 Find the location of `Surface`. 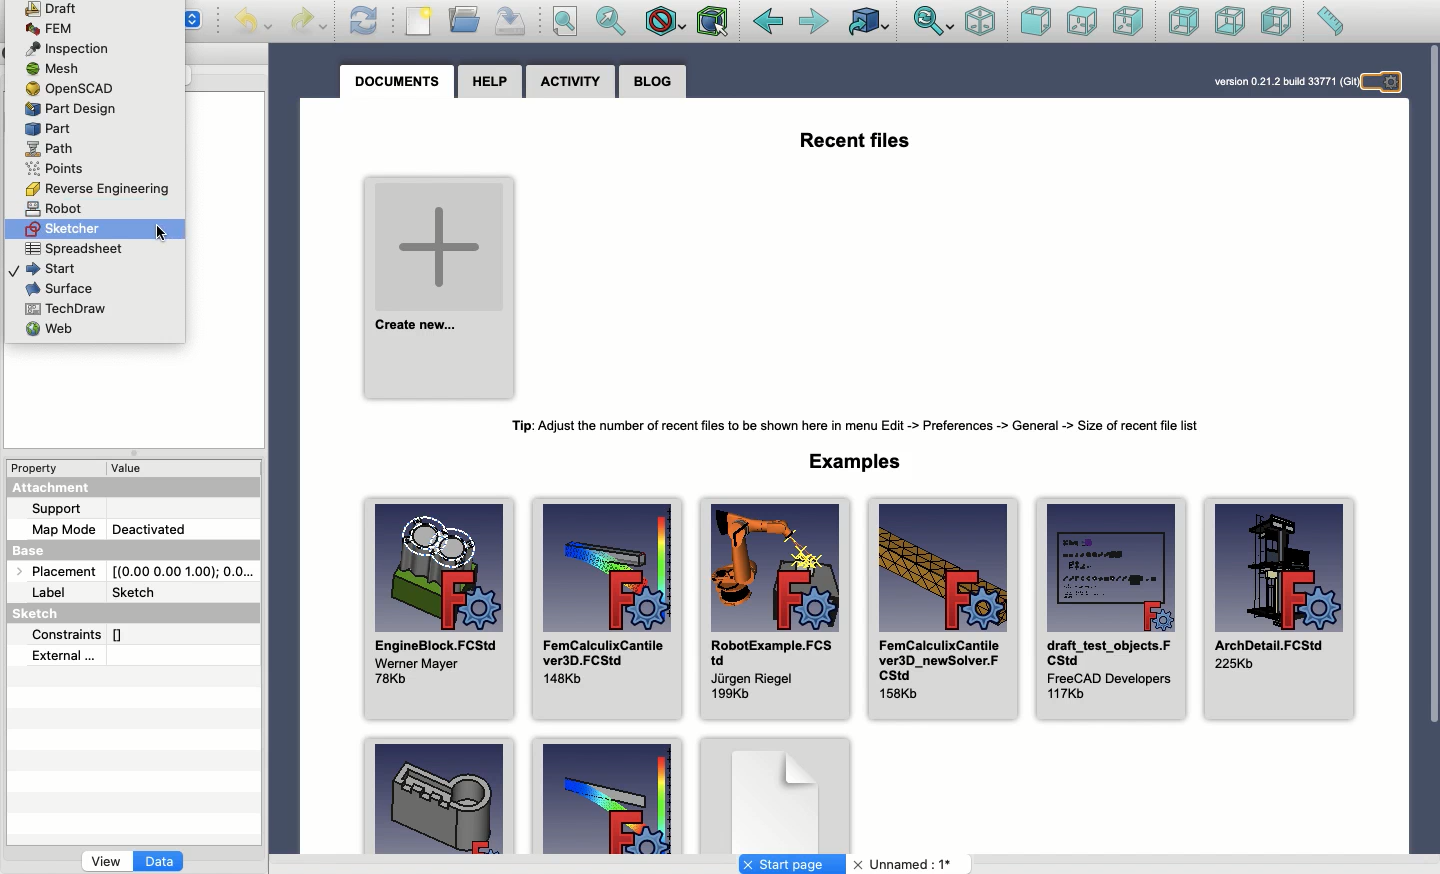

Surface is located at coordinates (58, 289).